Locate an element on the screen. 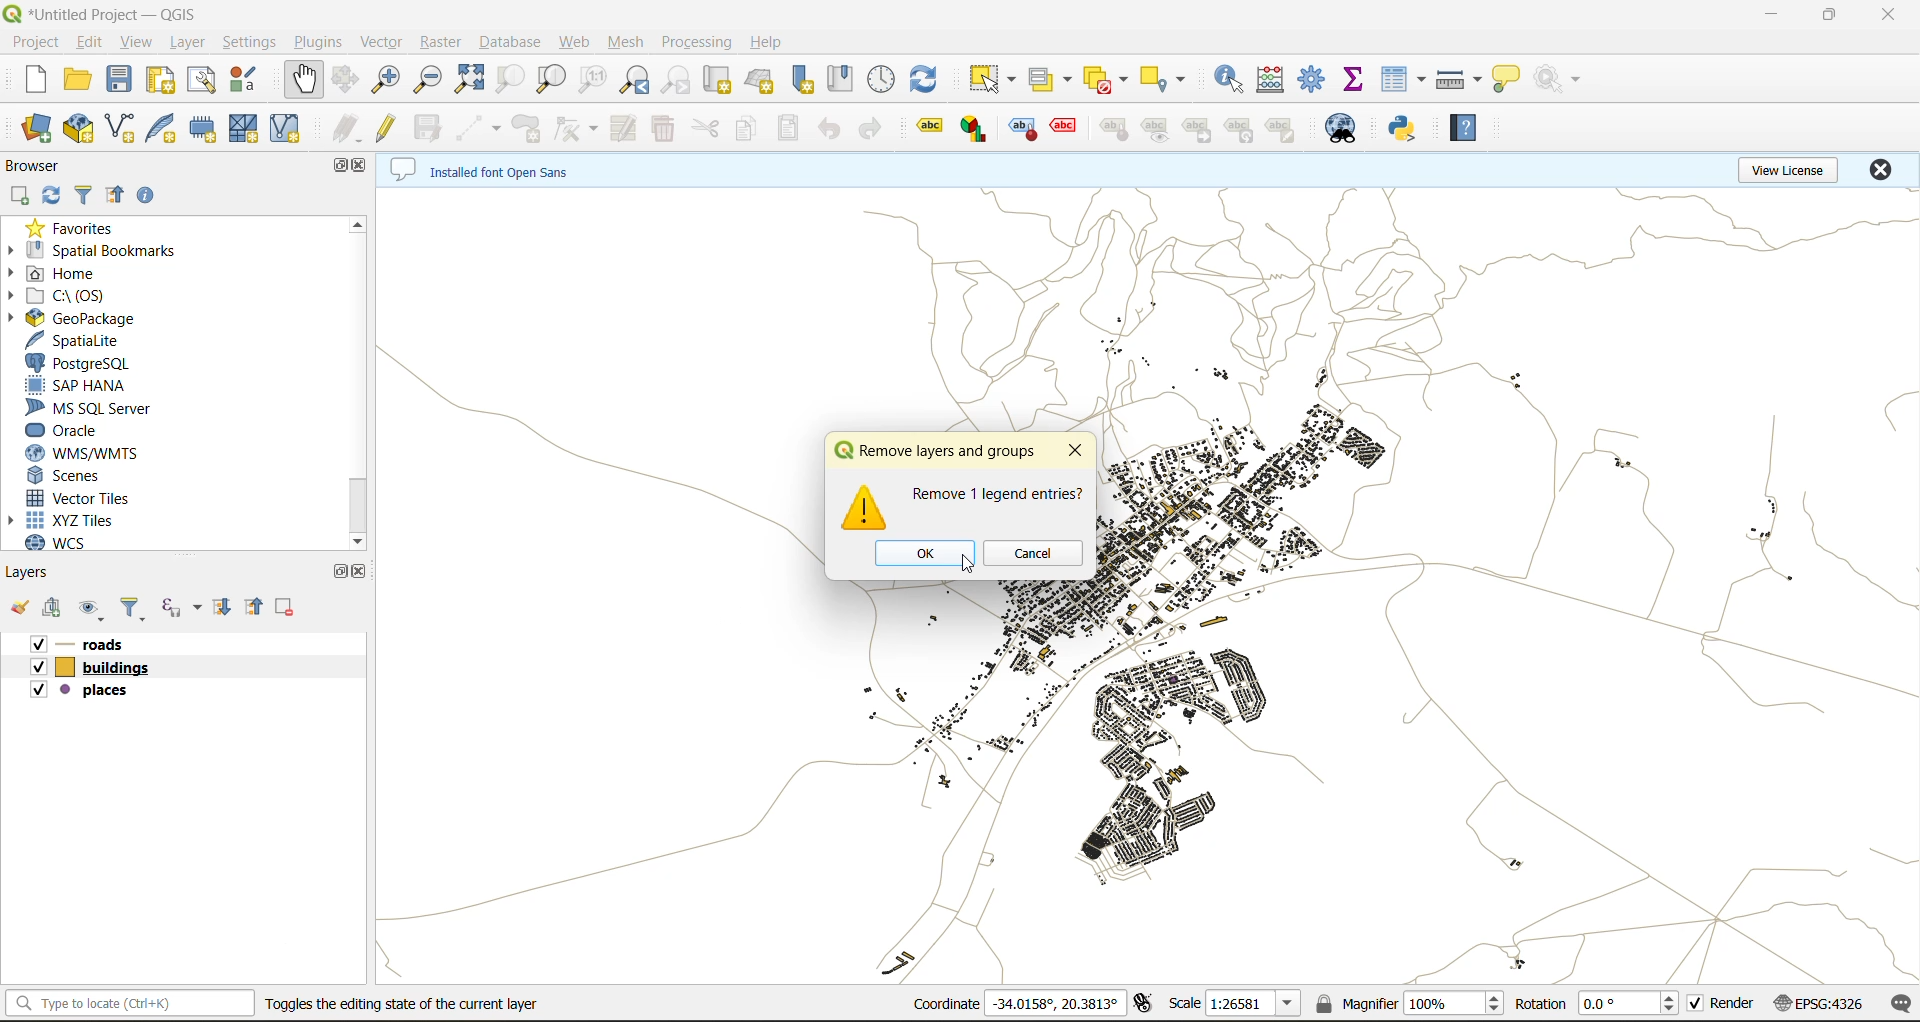 The height and width of the screenshot is (1022, 1920). deselect is located at coordinates (1105, 80).